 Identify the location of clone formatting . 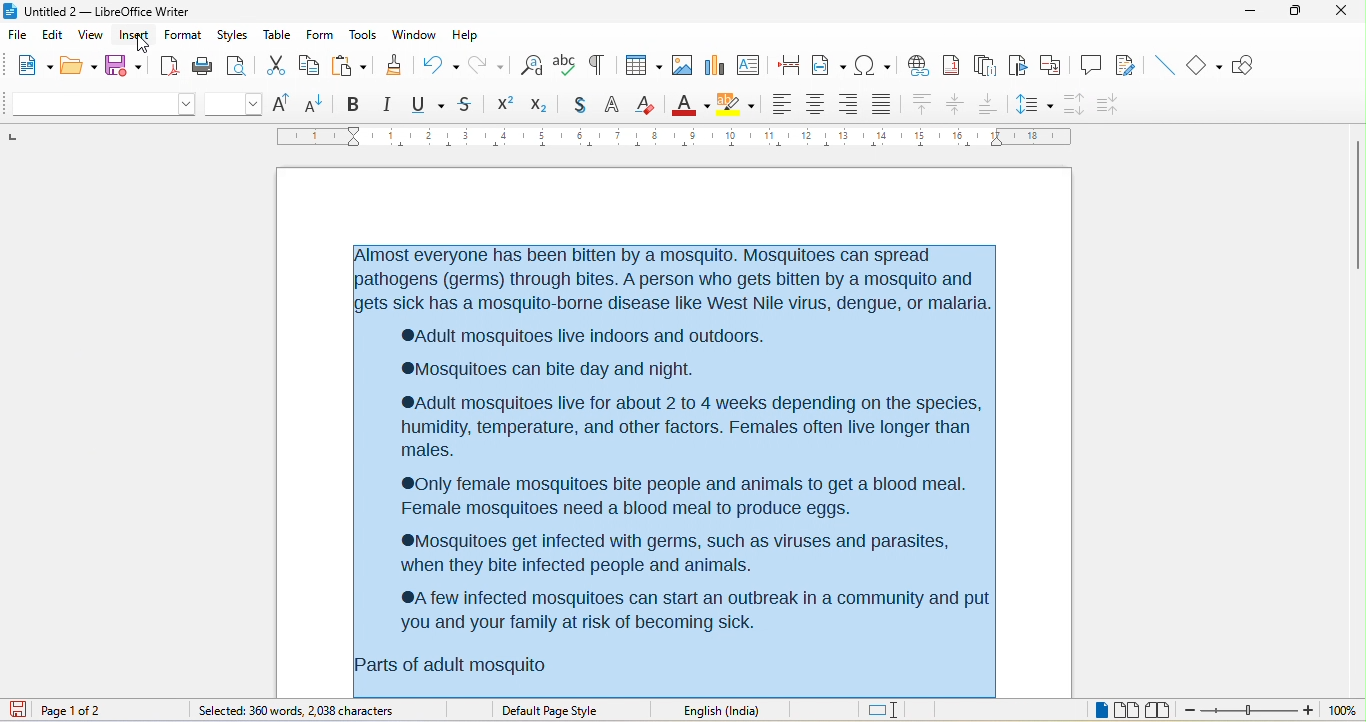
(391, 65).